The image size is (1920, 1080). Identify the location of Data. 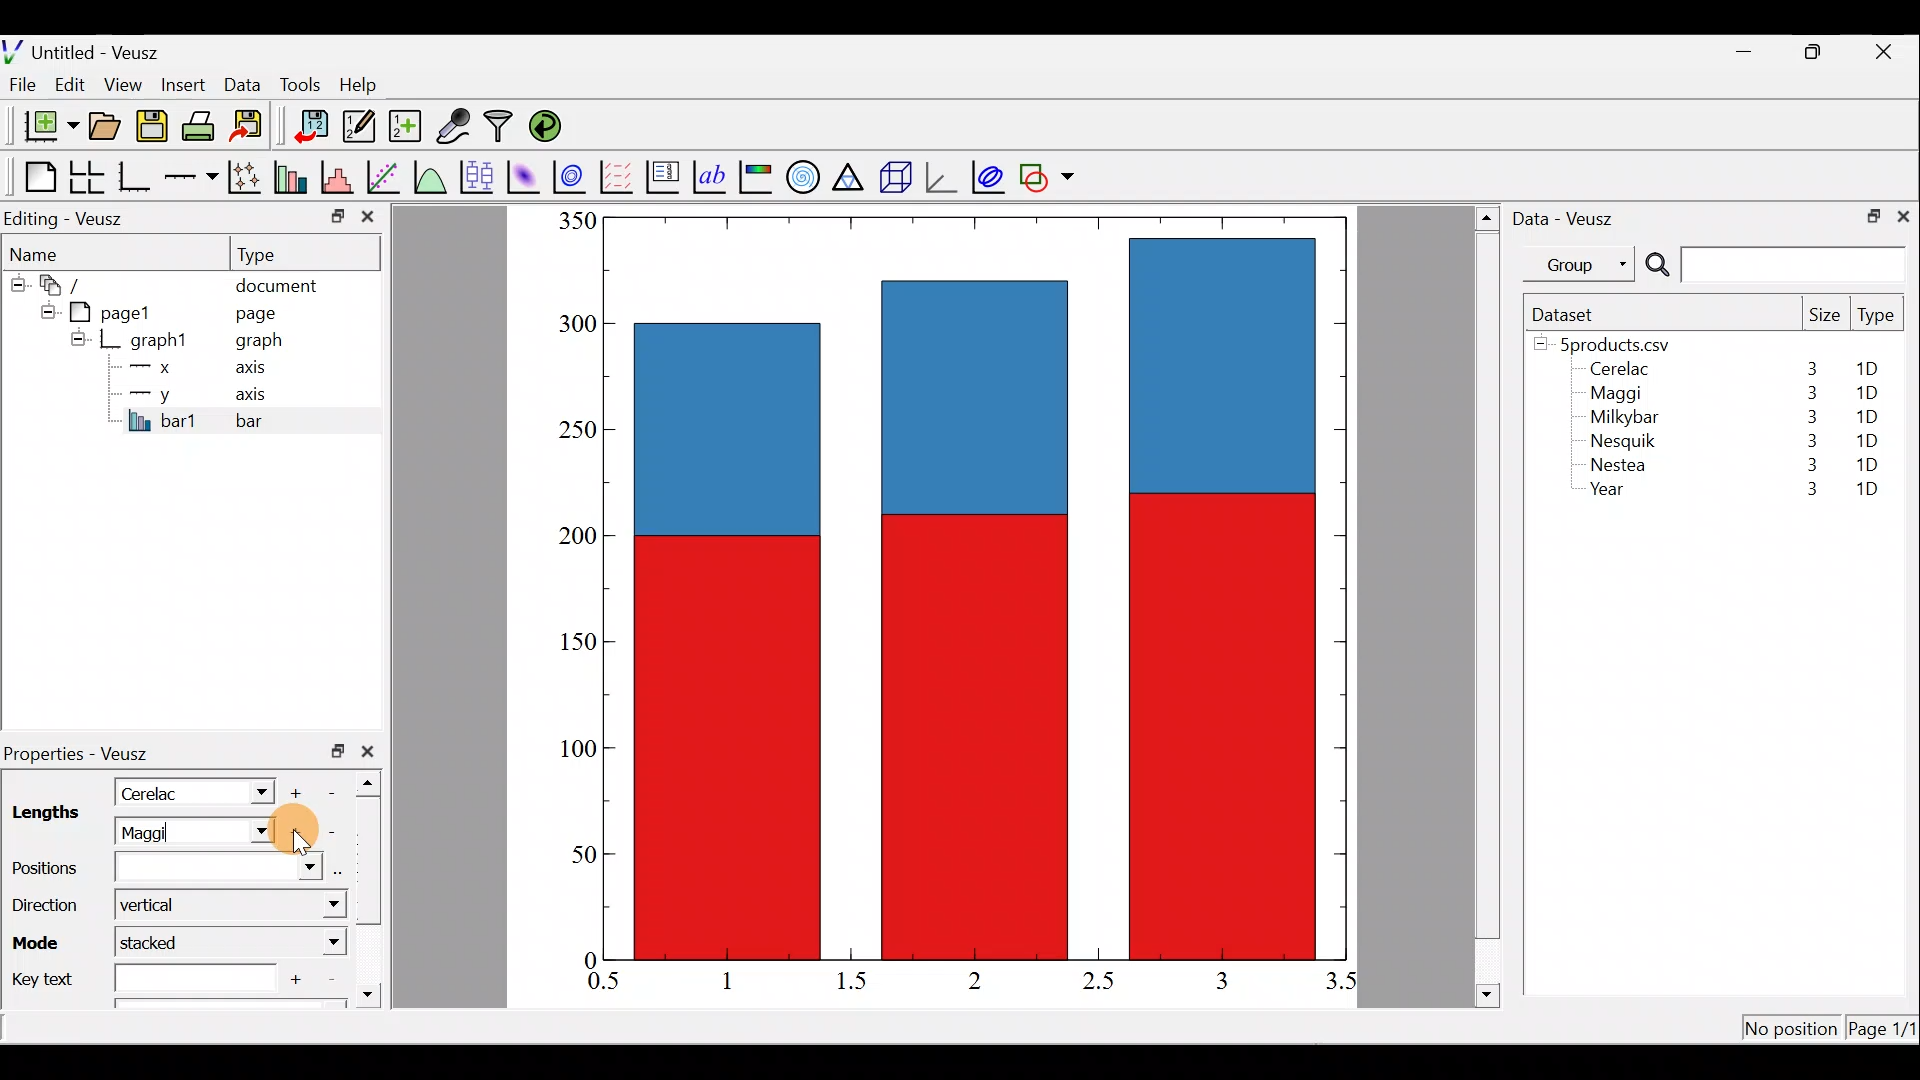
(242, 83).